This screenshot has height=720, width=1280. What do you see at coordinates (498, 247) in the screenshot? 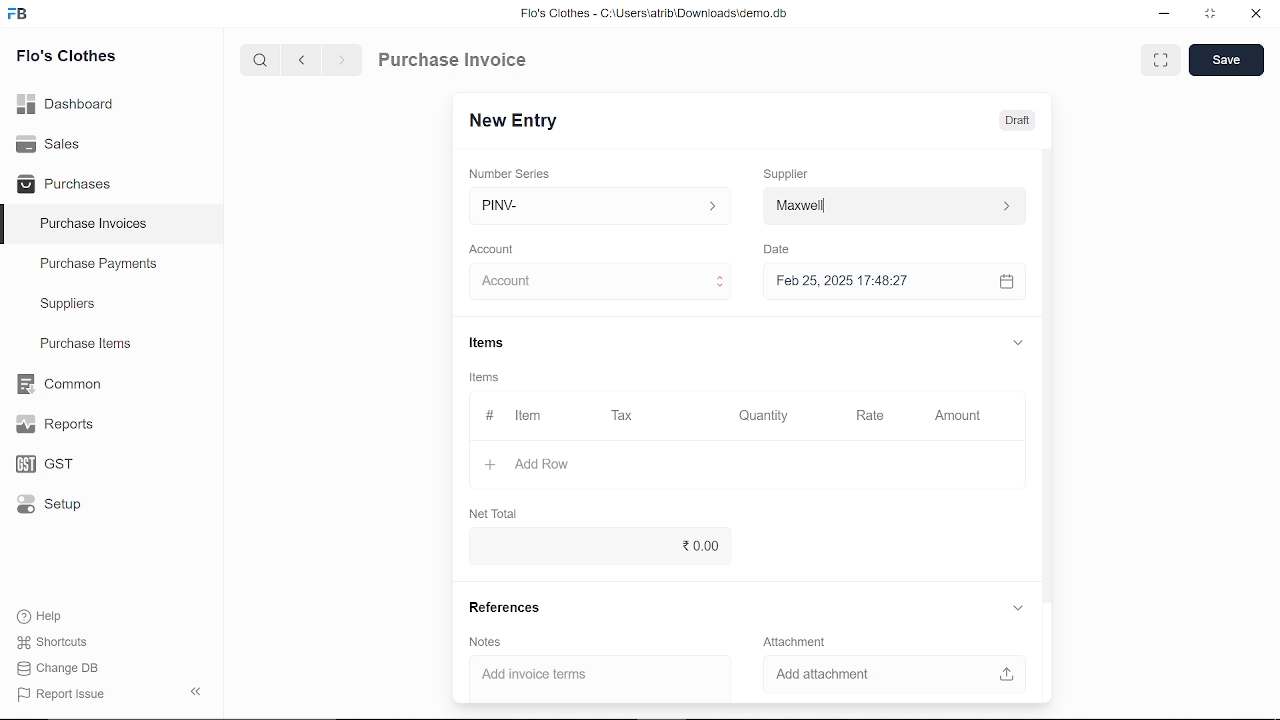
I see `Account` at bounding box center [498, 247].